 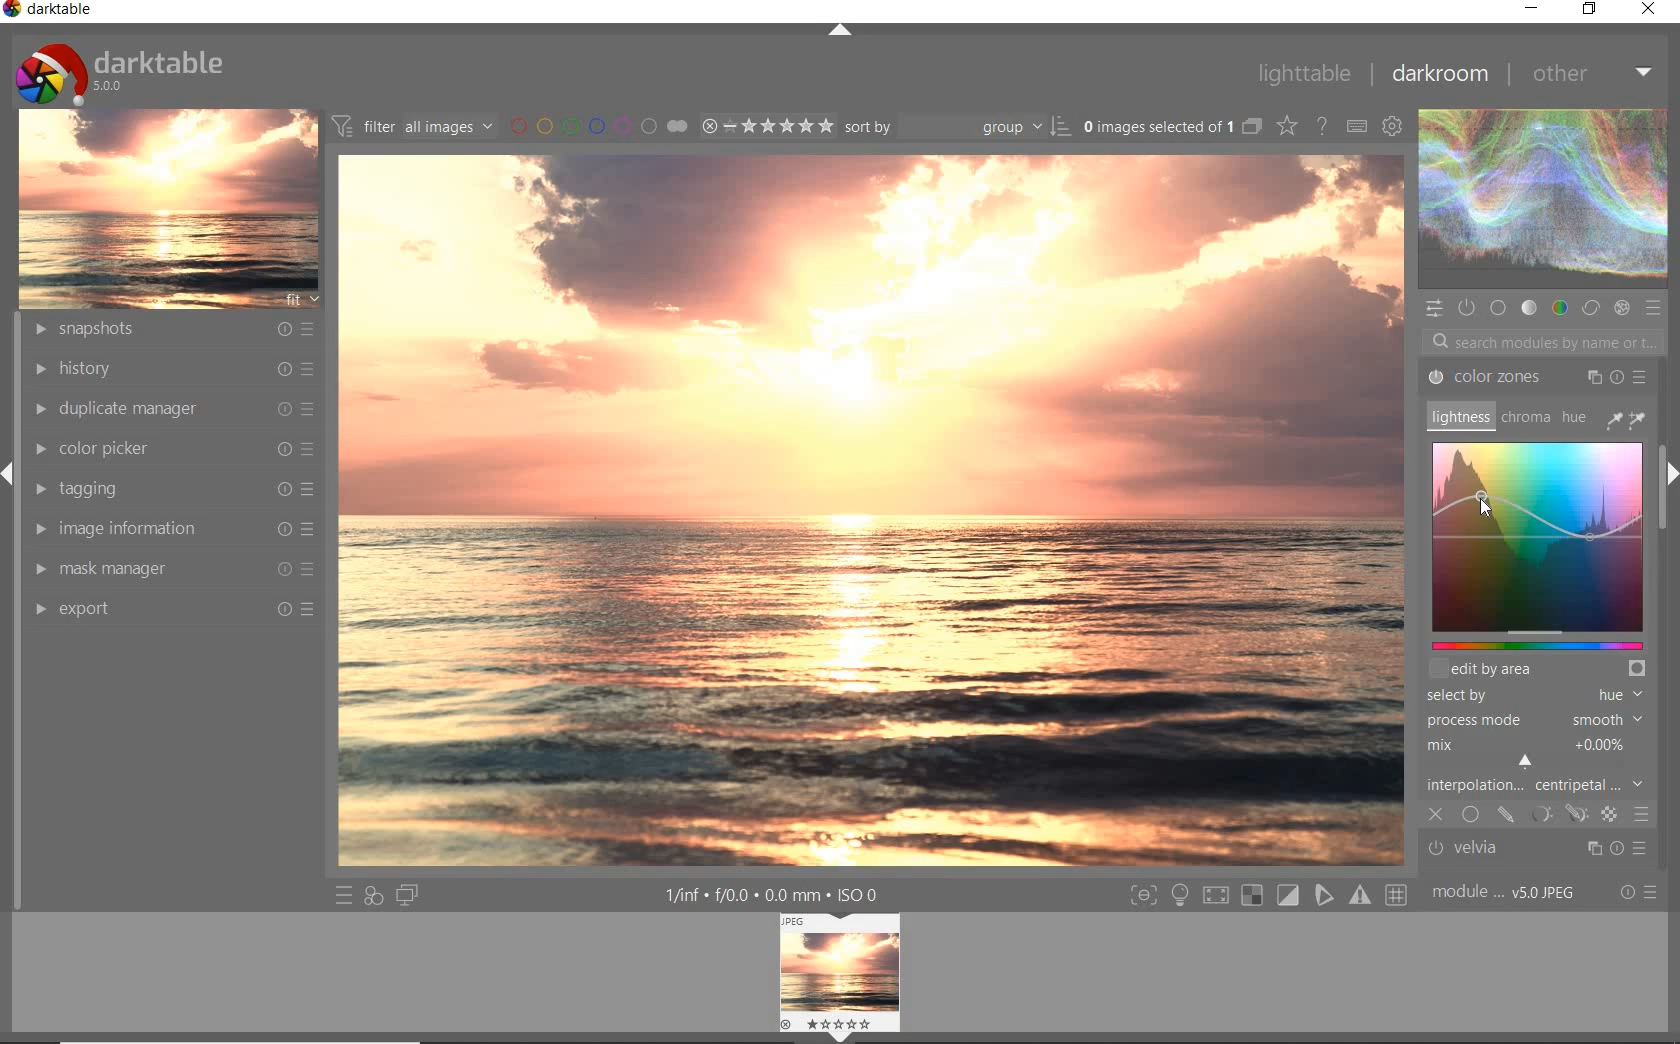 What do you see at coordinates (597, 125) in the screenshot?
I see `FITER BY COLOR LABEL` at bounding box center [597, 125].